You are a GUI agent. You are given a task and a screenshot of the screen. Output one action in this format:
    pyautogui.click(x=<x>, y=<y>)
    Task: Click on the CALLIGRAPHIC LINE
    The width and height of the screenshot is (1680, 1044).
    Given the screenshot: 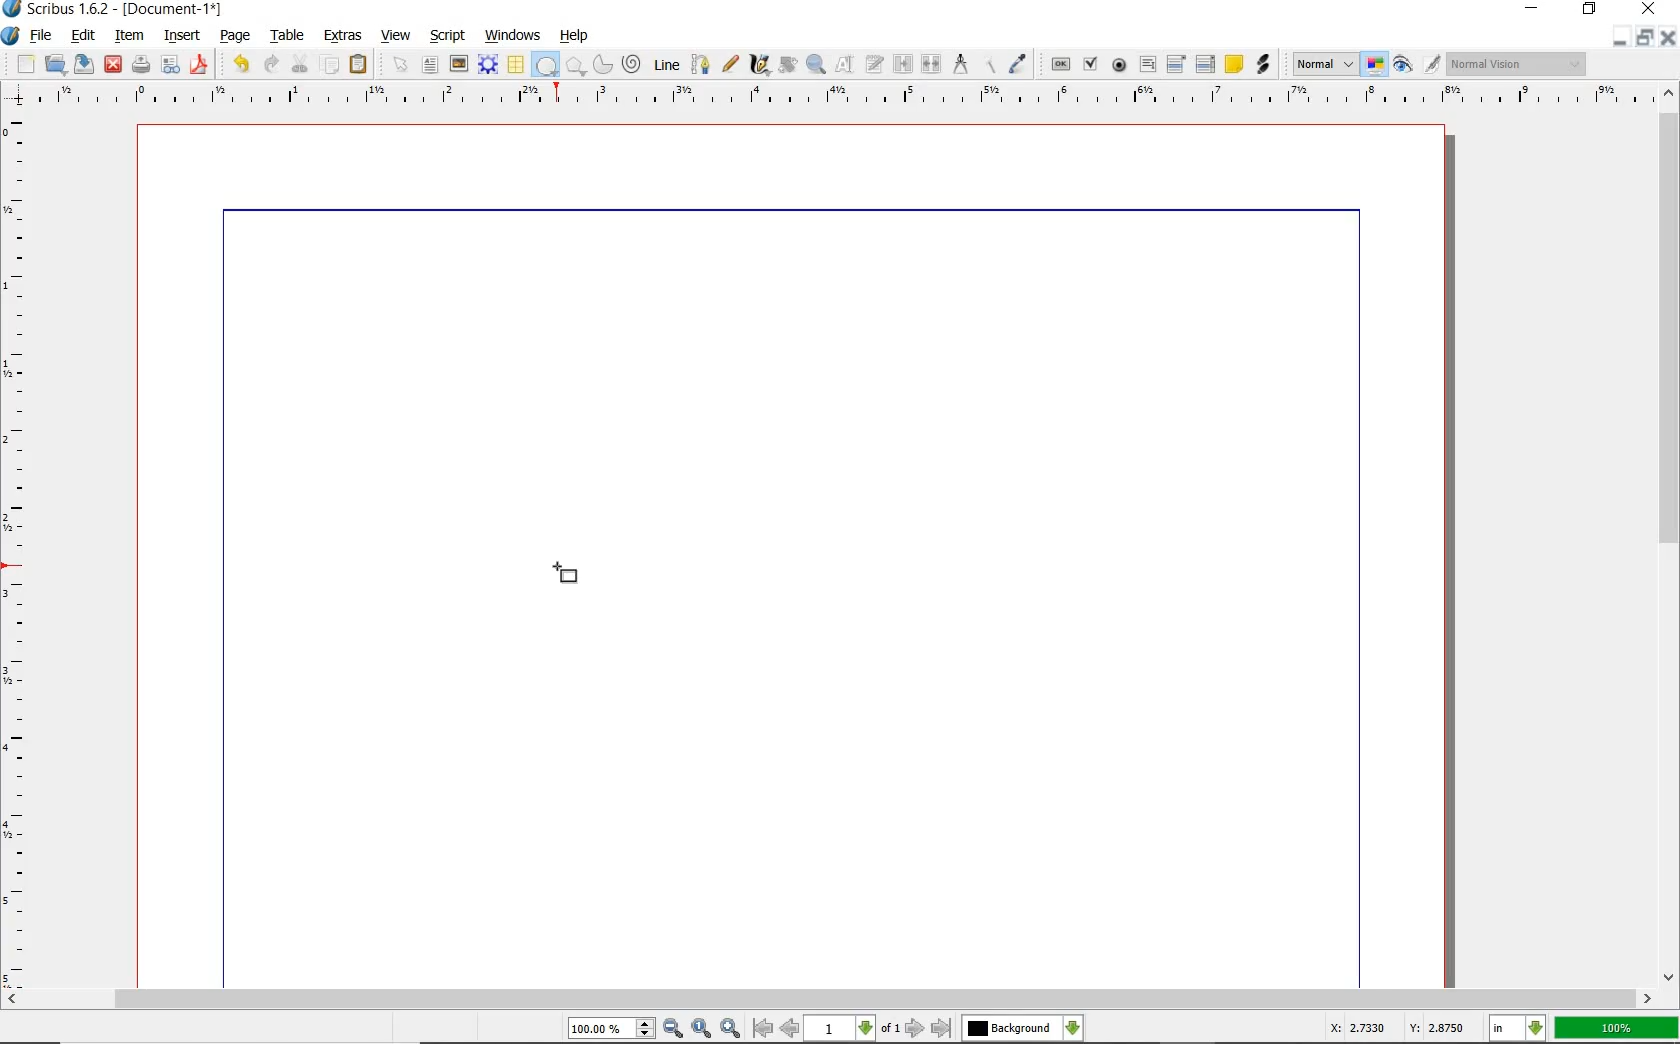 What is the action you would take?
    pyautogui.click(x=759, y=65)
    